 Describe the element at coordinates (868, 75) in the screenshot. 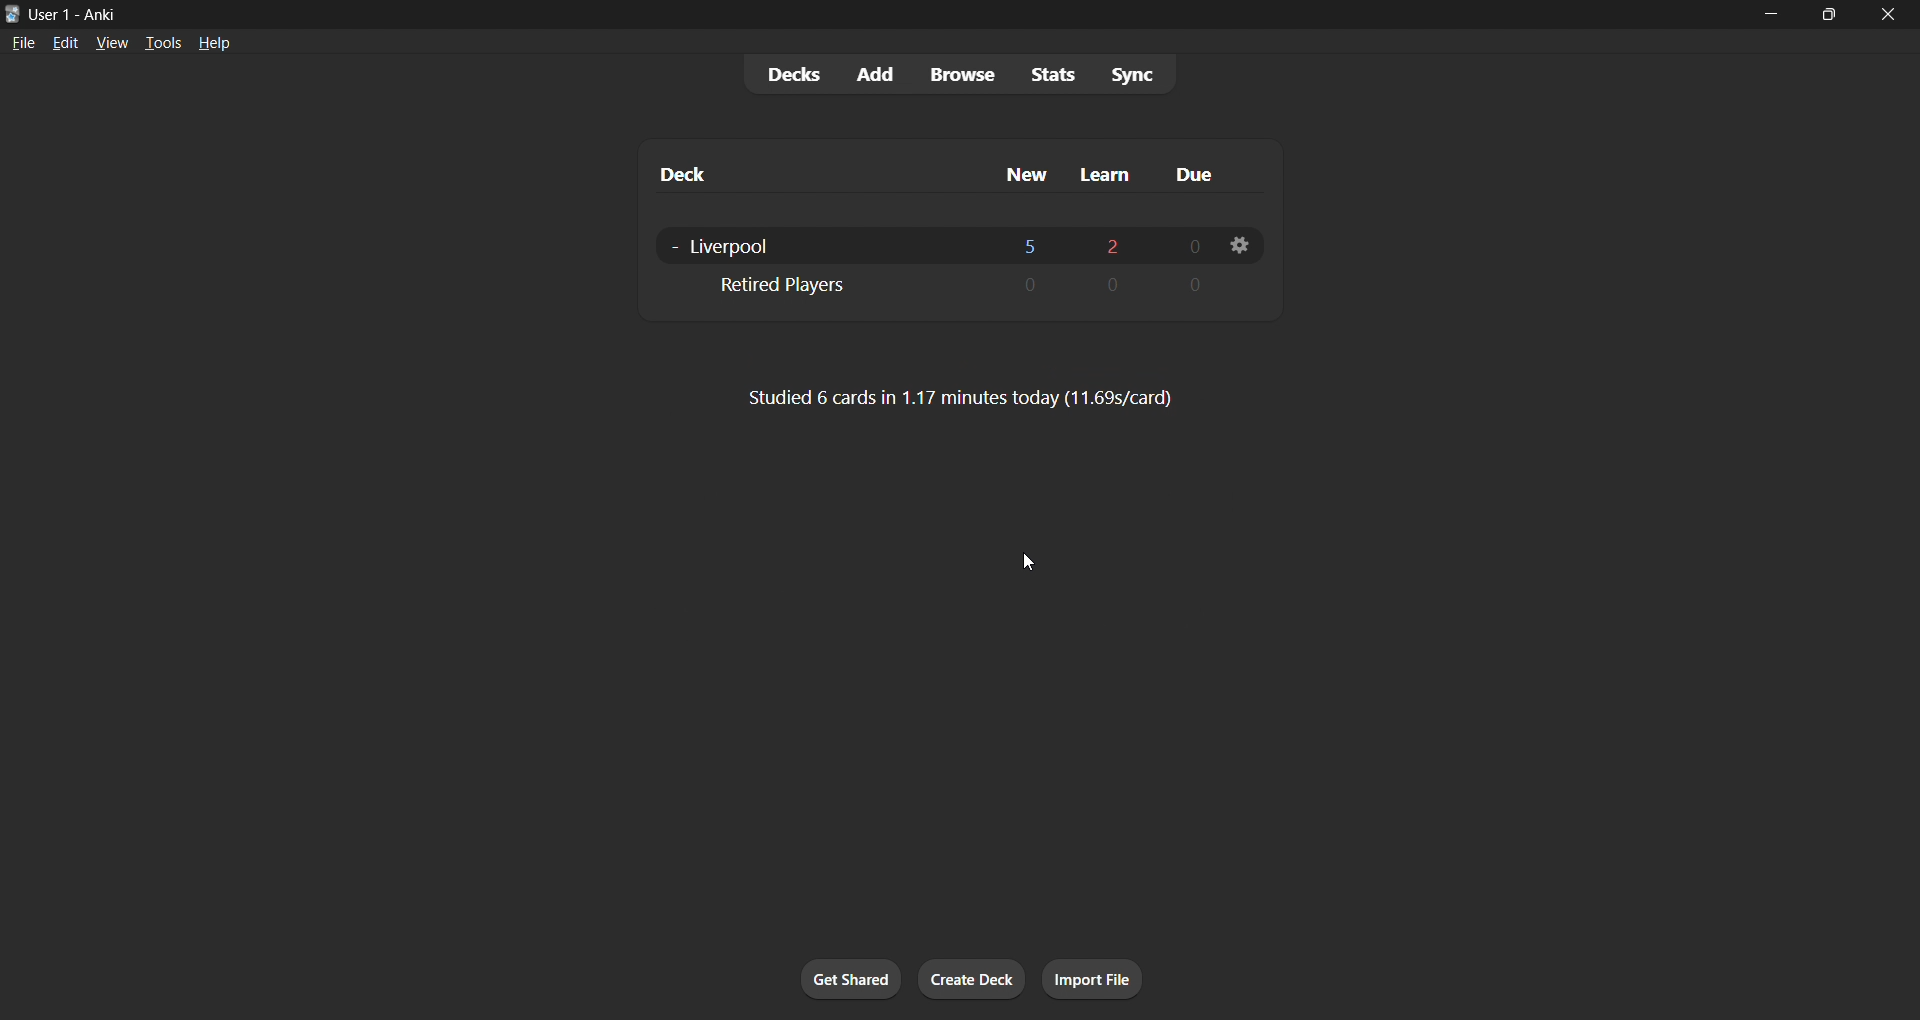

I see `add` at that location.